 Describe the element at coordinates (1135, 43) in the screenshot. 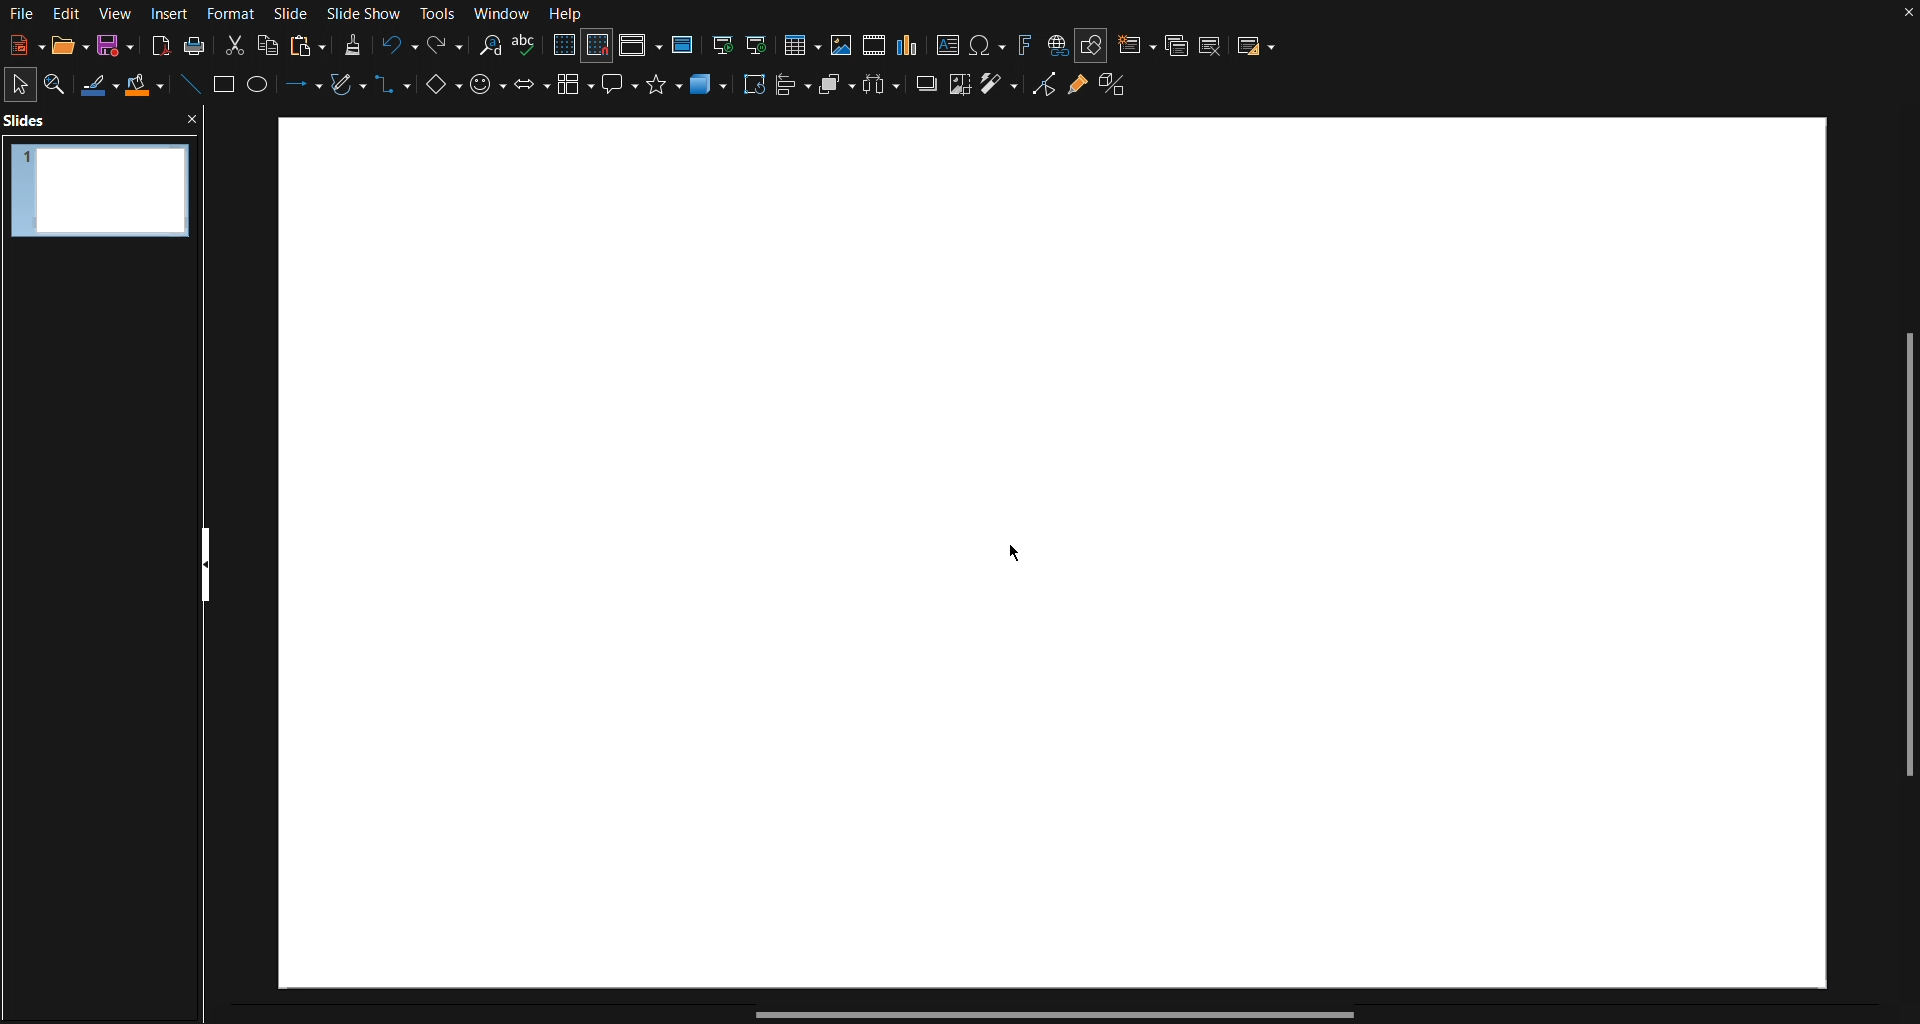

I see `New Slide` at that location.